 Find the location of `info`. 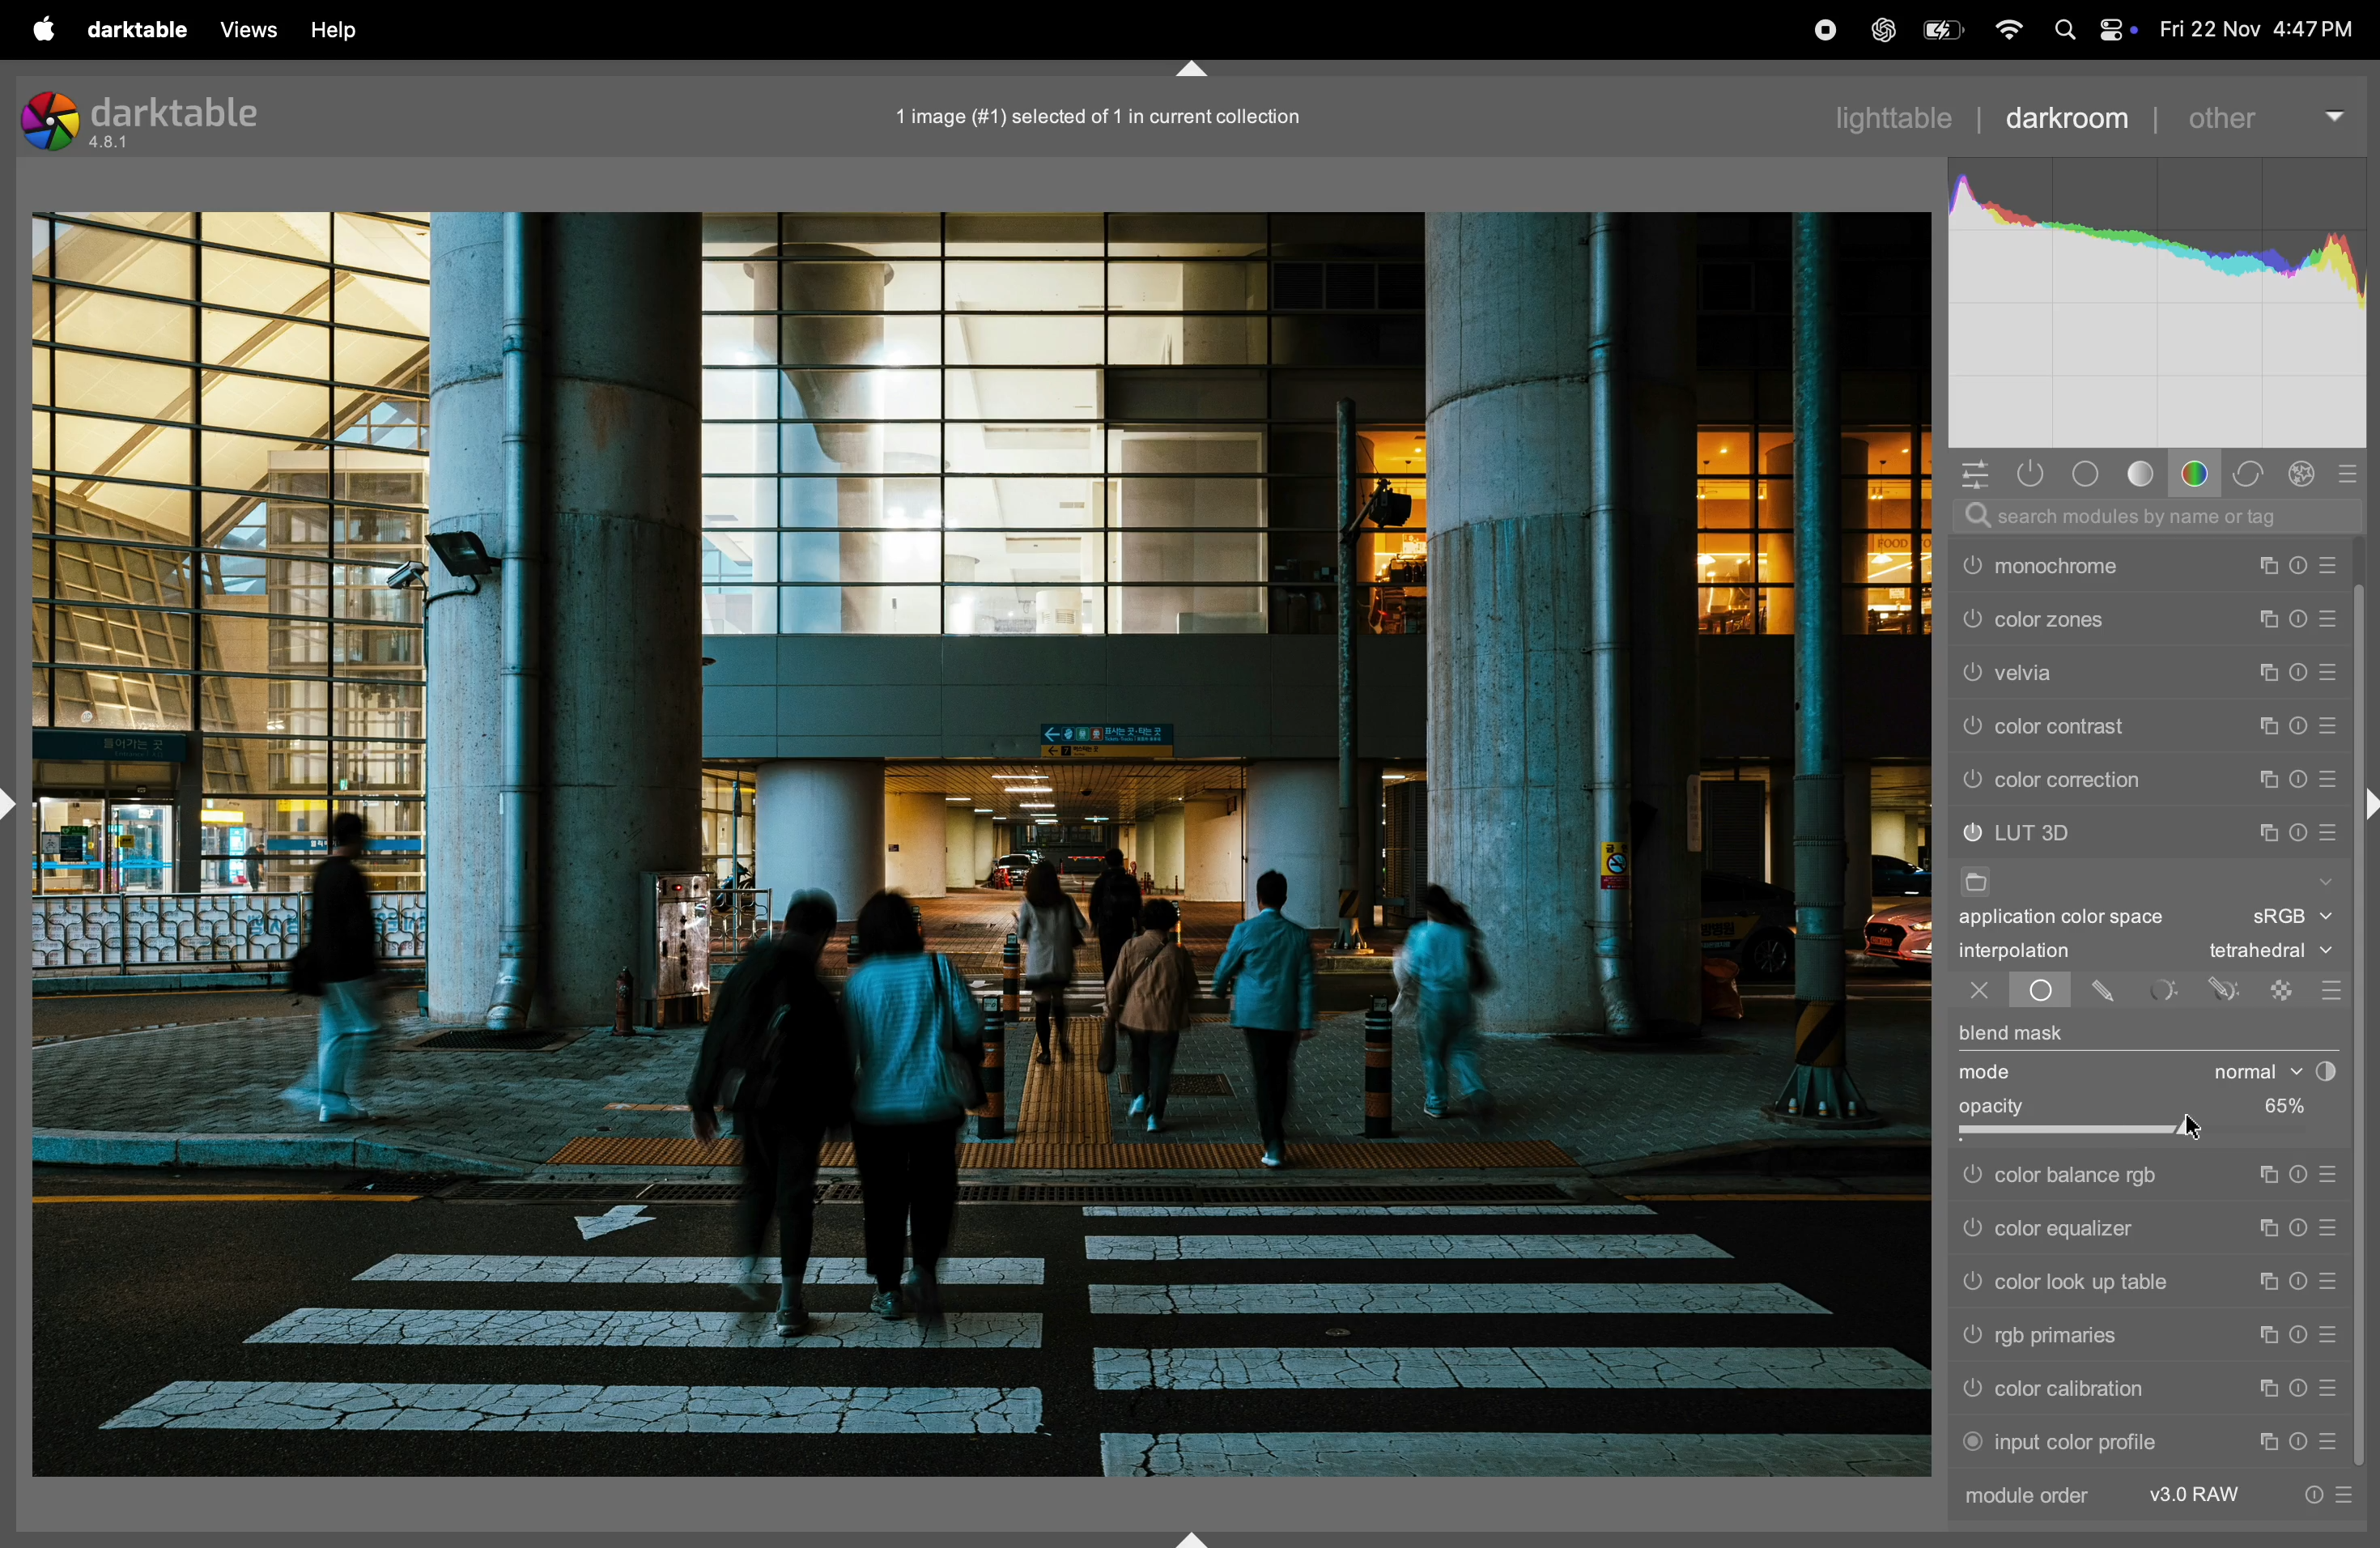

info is located at coordinates (2336, 1492).